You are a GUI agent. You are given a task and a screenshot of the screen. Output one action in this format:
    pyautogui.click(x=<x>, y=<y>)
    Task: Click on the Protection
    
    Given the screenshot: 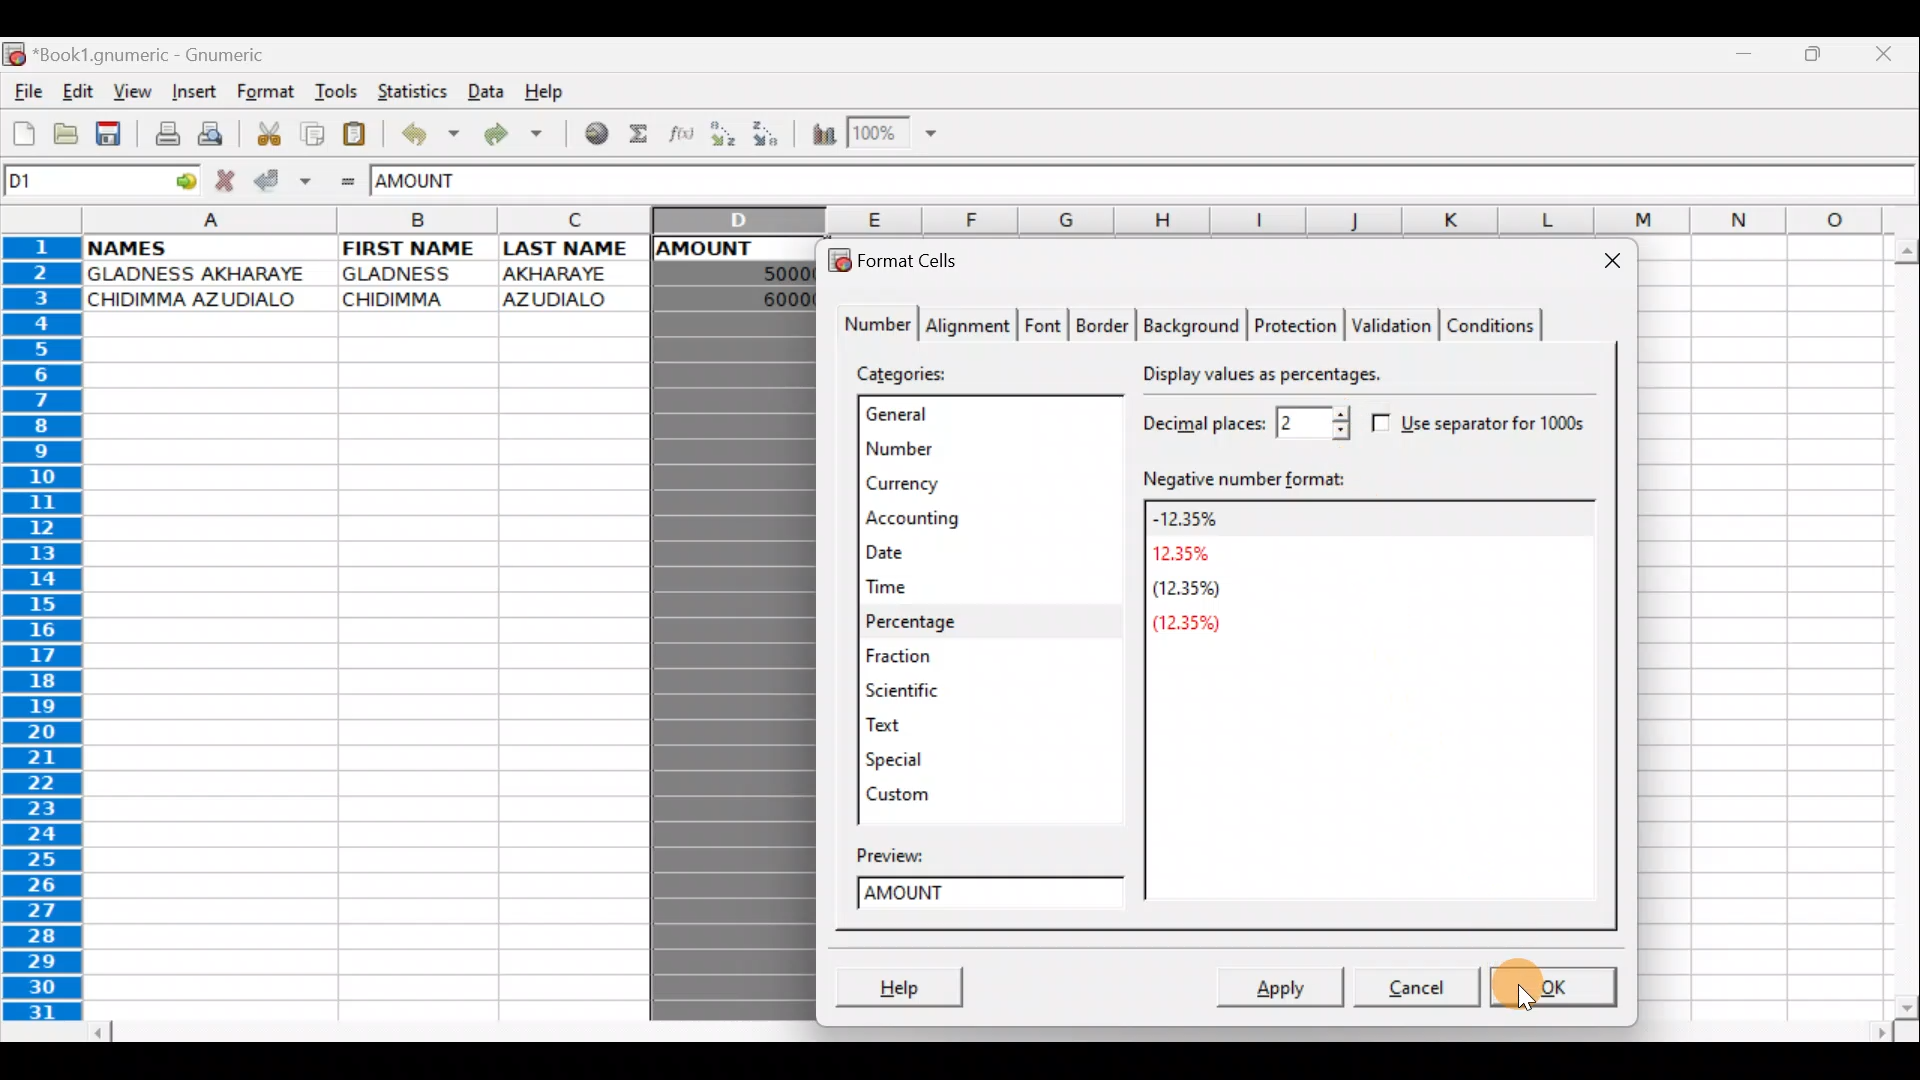 What is the action you would take?
    pyautogui.click(x=1294, y=324)
    